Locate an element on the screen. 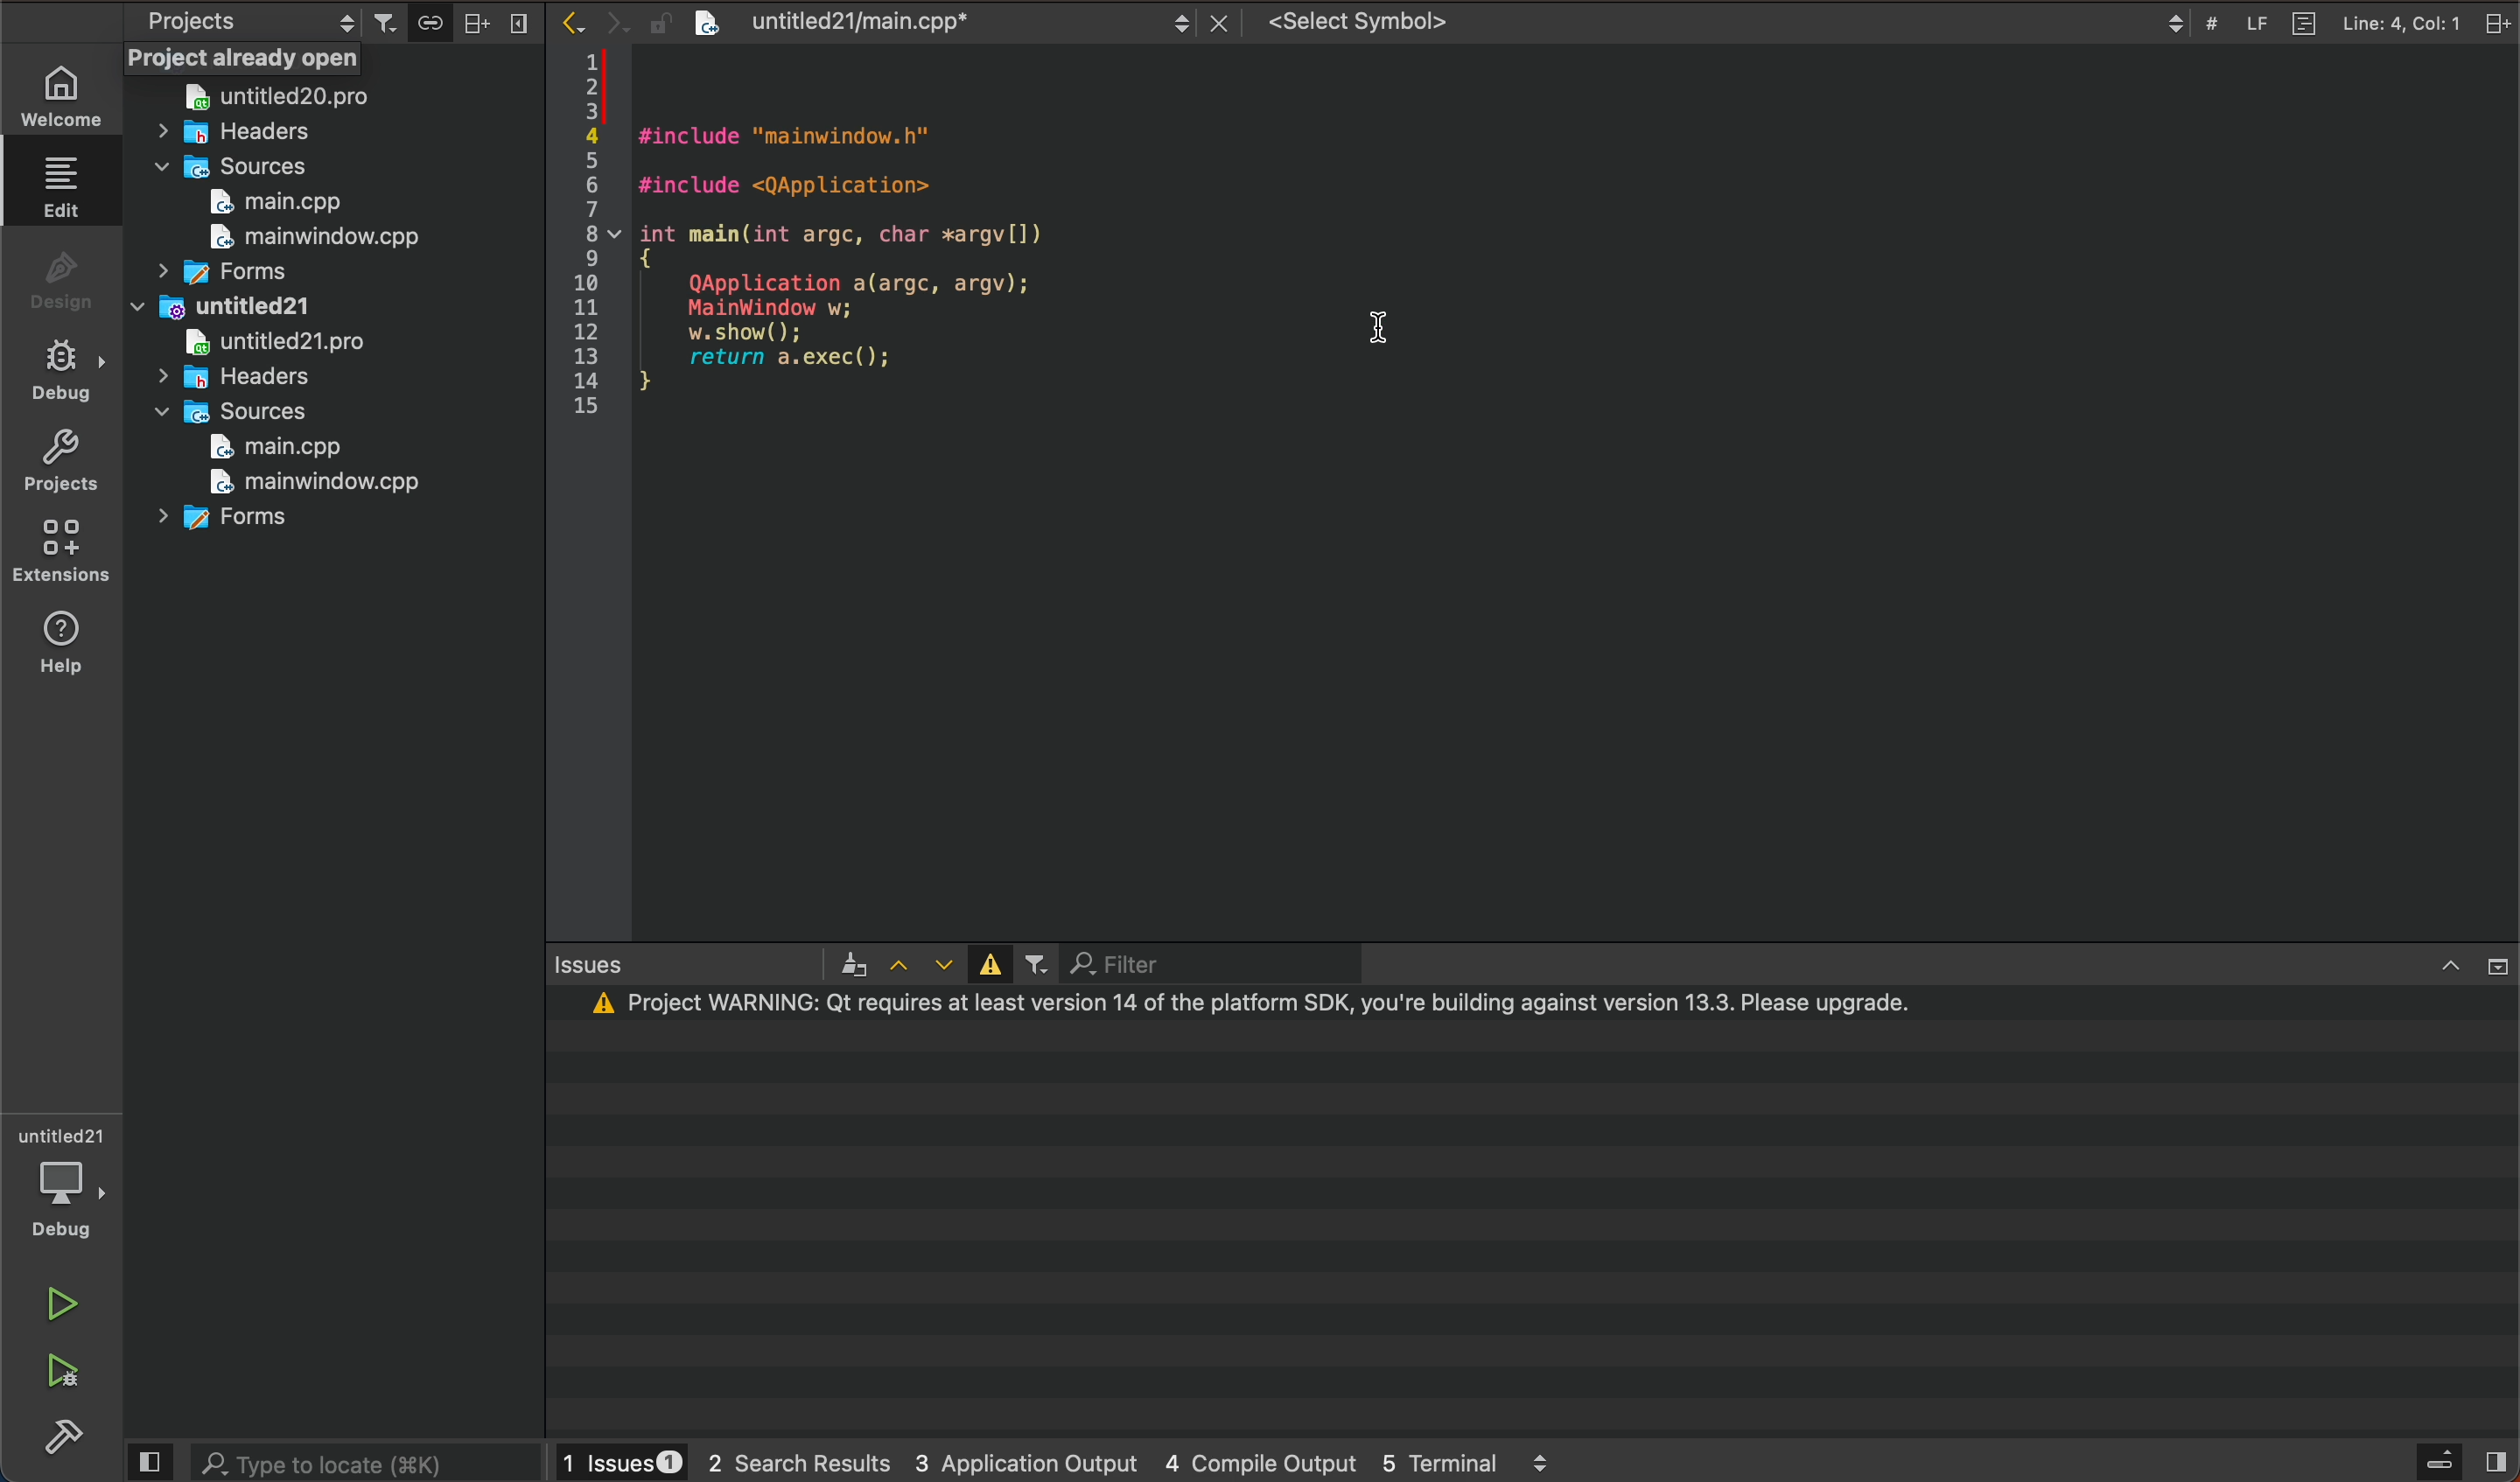 The height and width of the screenshot is (1482, 2520). extensions is located at coordinates (62, 543).